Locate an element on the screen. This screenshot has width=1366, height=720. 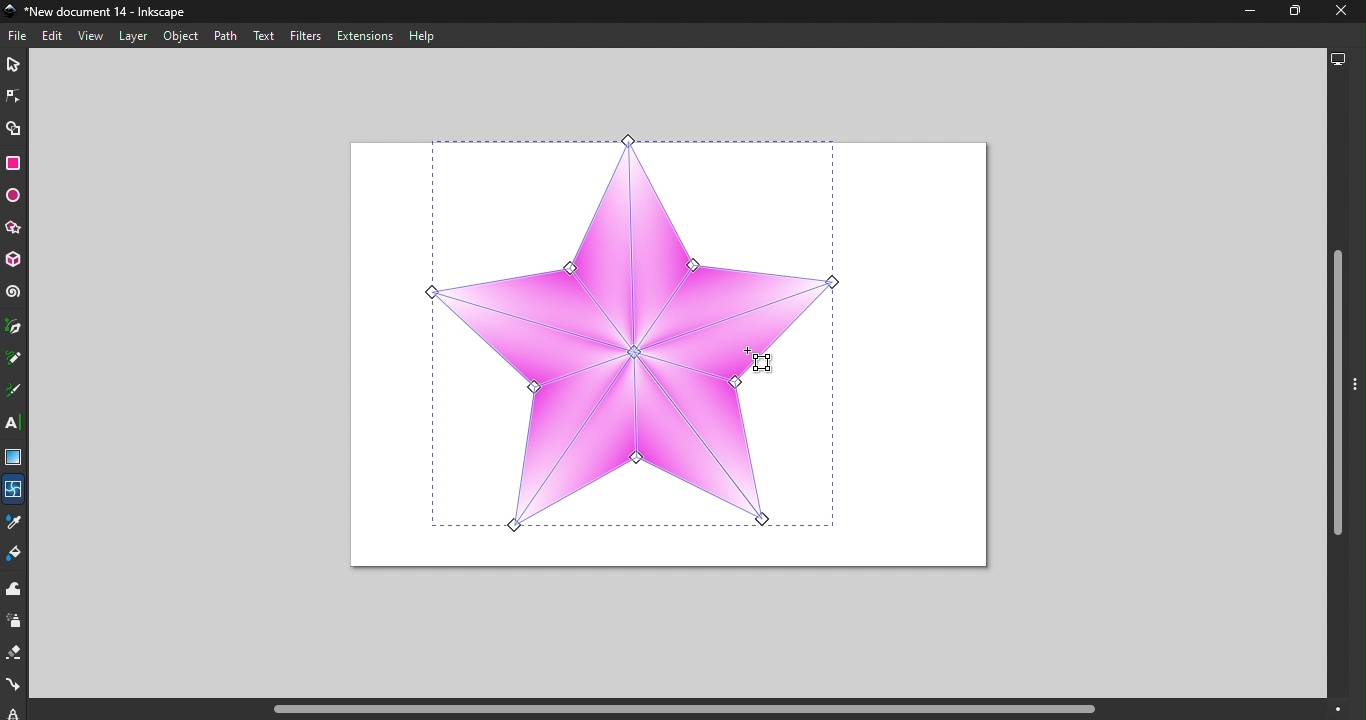
View is located at coordinates (93, 36).